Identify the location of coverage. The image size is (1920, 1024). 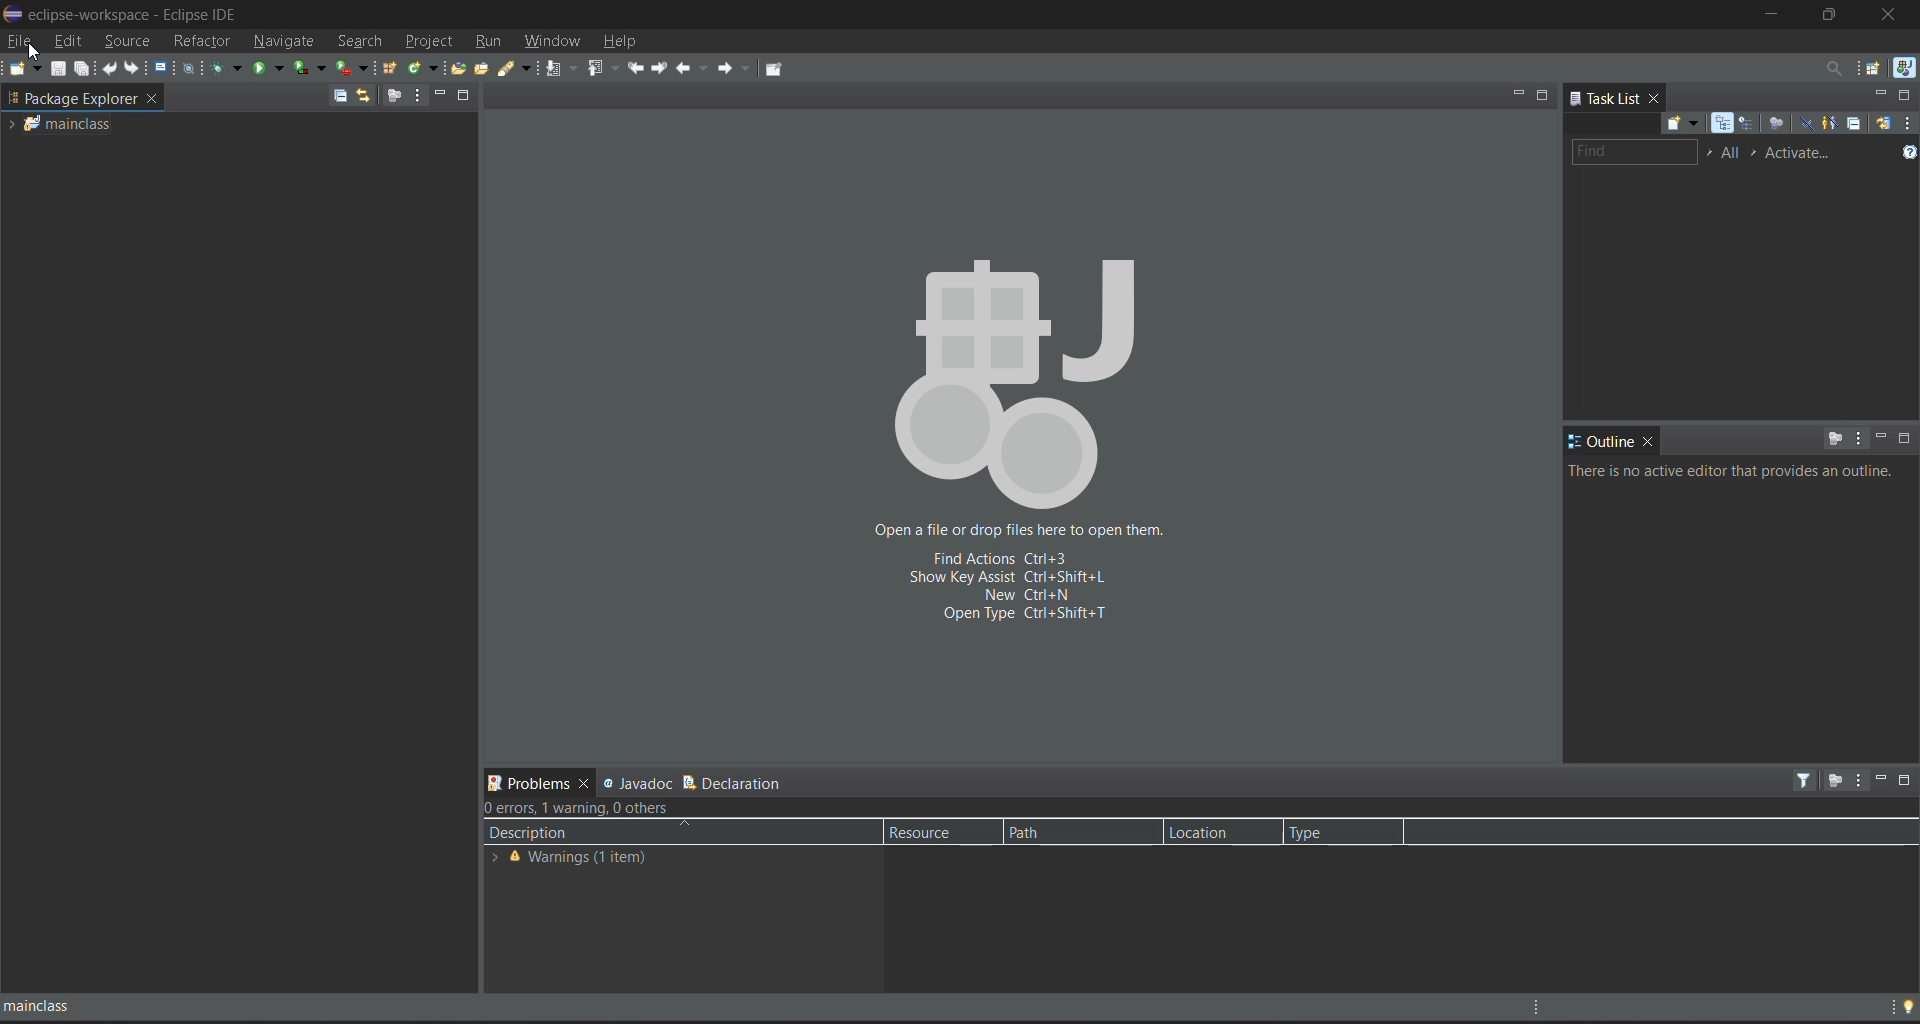
(309, 66).